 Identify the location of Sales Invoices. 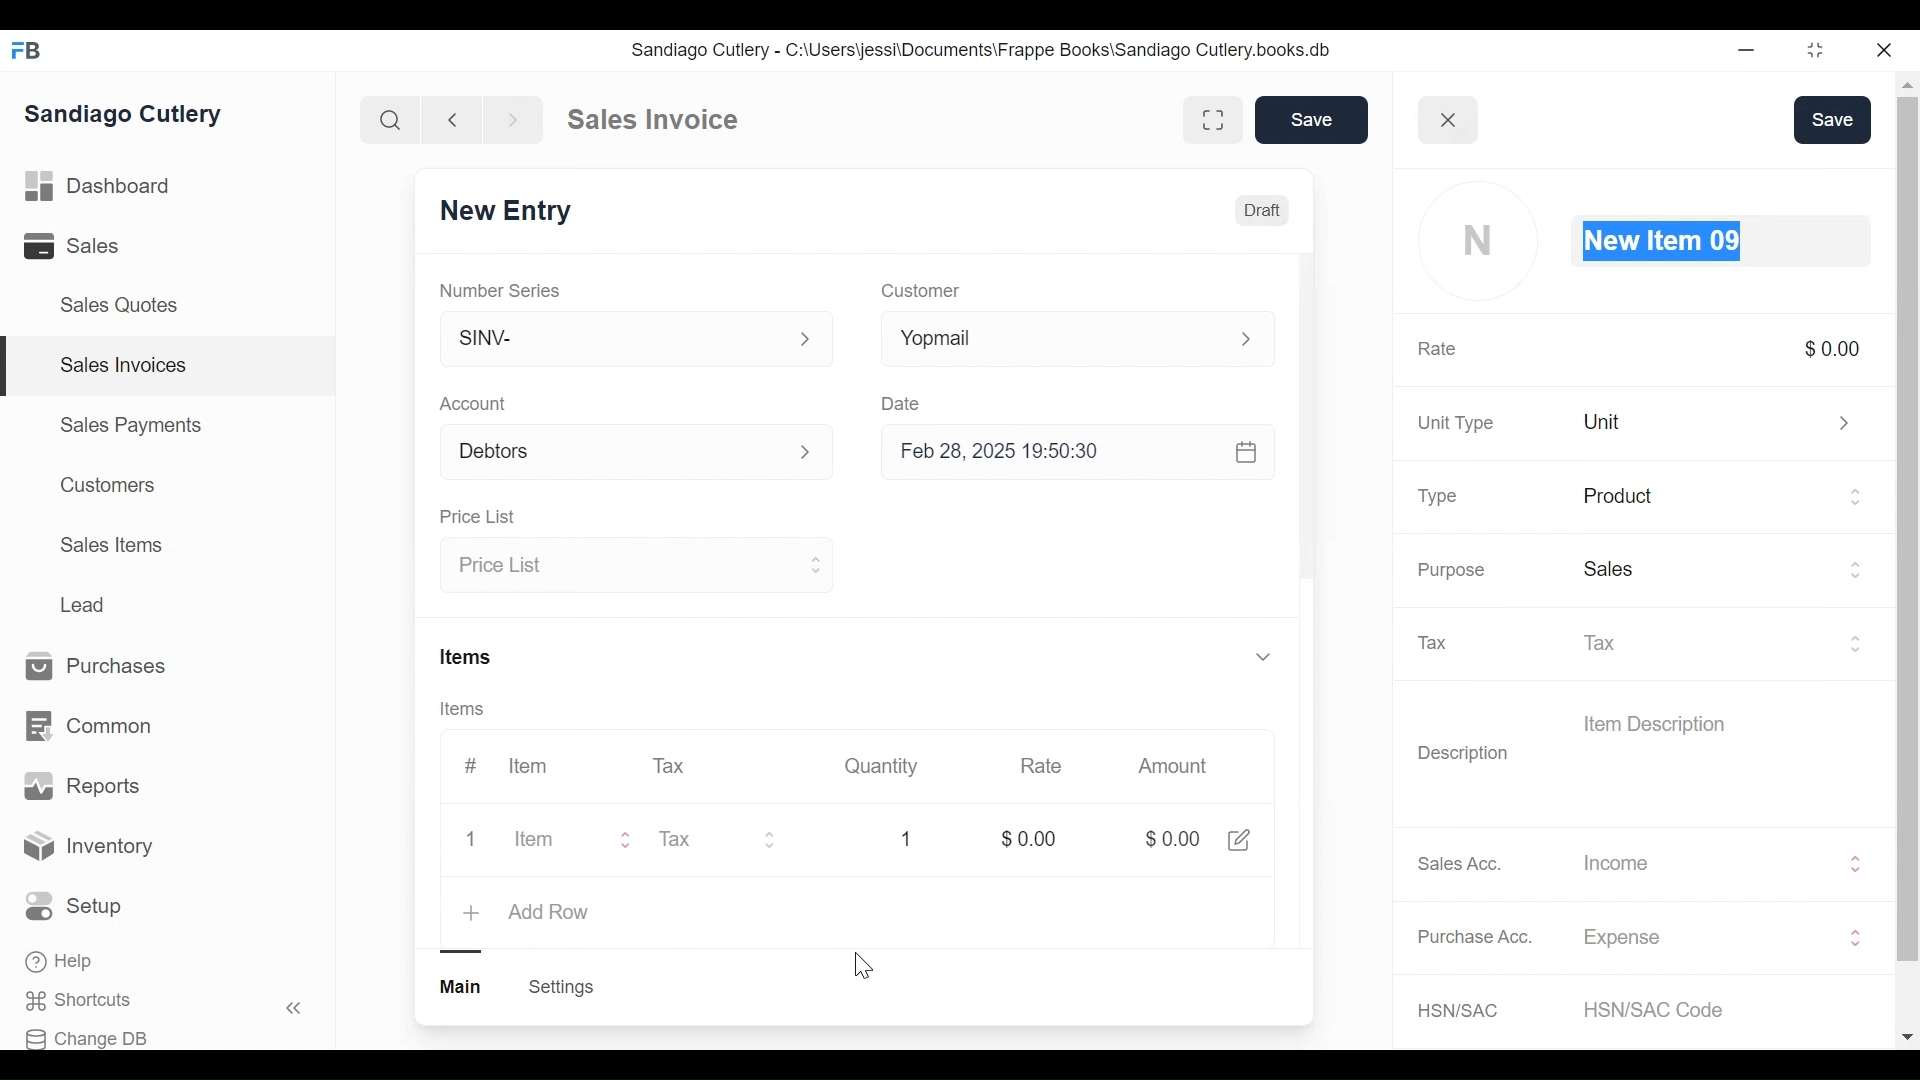
(124, 366).